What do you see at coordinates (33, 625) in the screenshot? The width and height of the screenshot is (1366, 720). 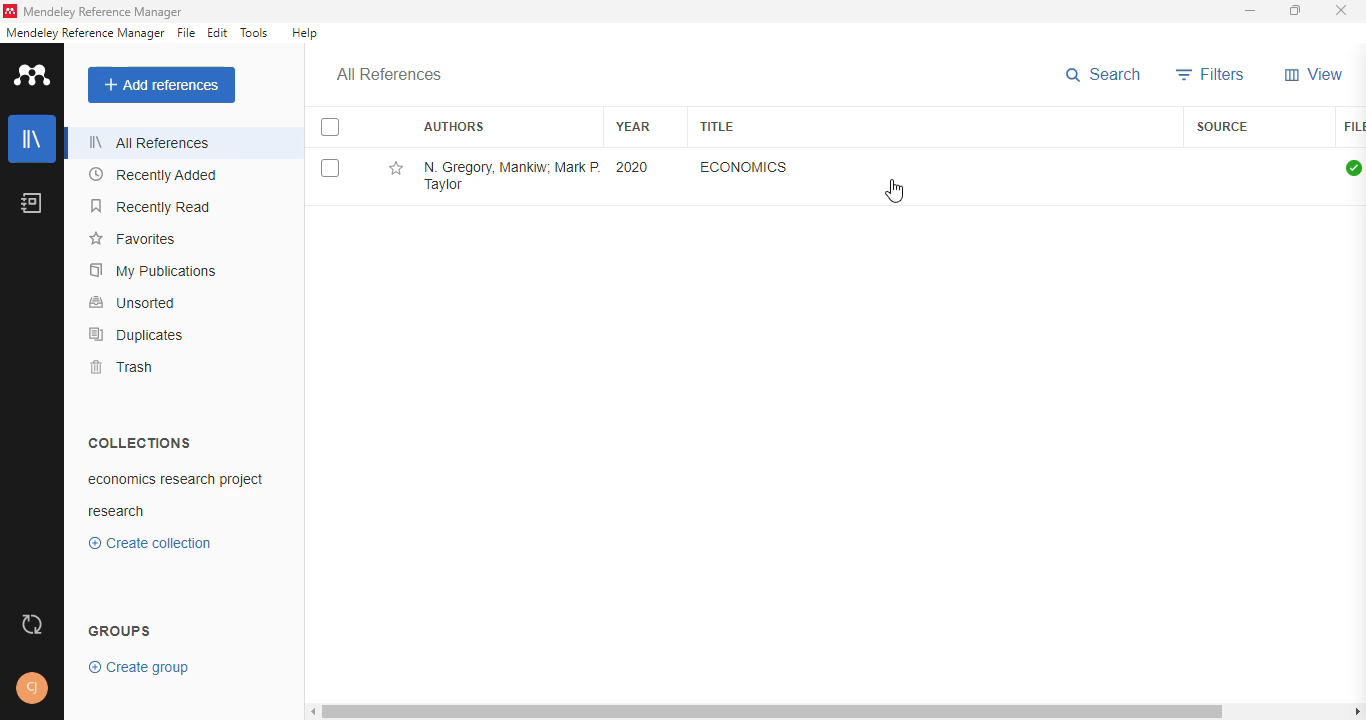 I see `sync` at bounding box center [33, 625].